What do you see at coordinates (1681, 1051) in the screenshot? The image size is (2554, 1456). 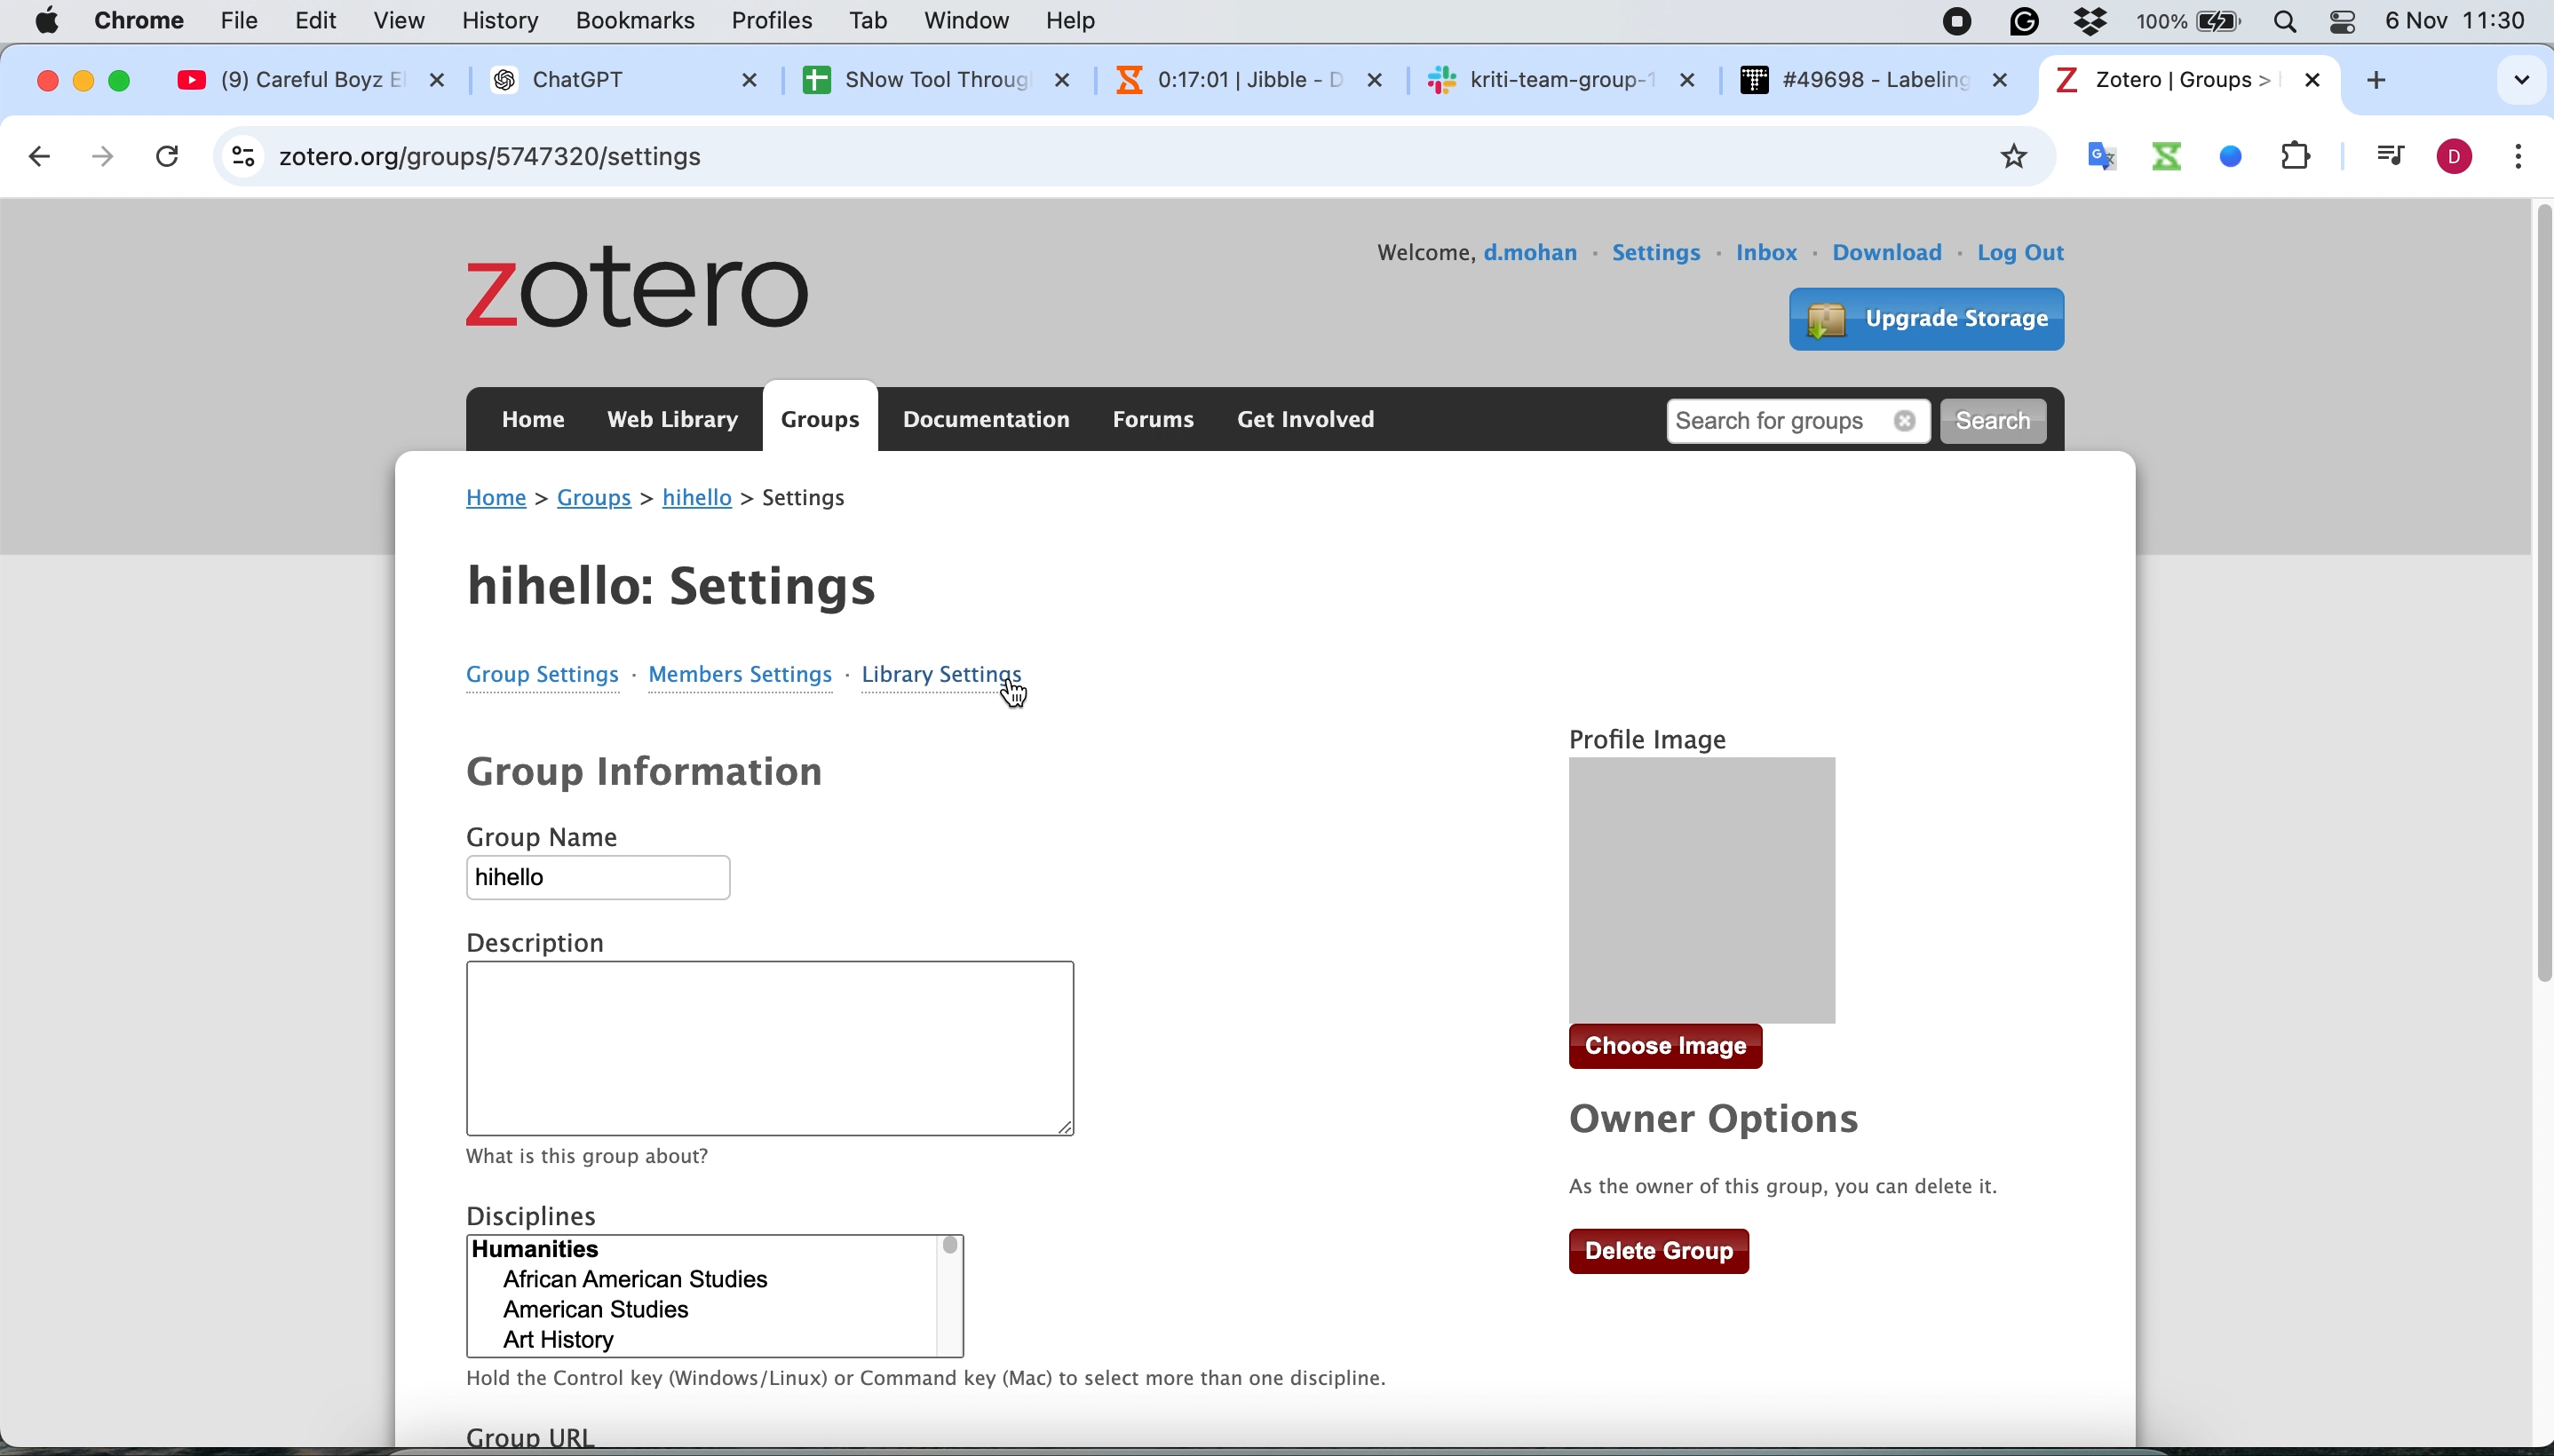 I see `choose image` at bounding box center [1681, 1051].